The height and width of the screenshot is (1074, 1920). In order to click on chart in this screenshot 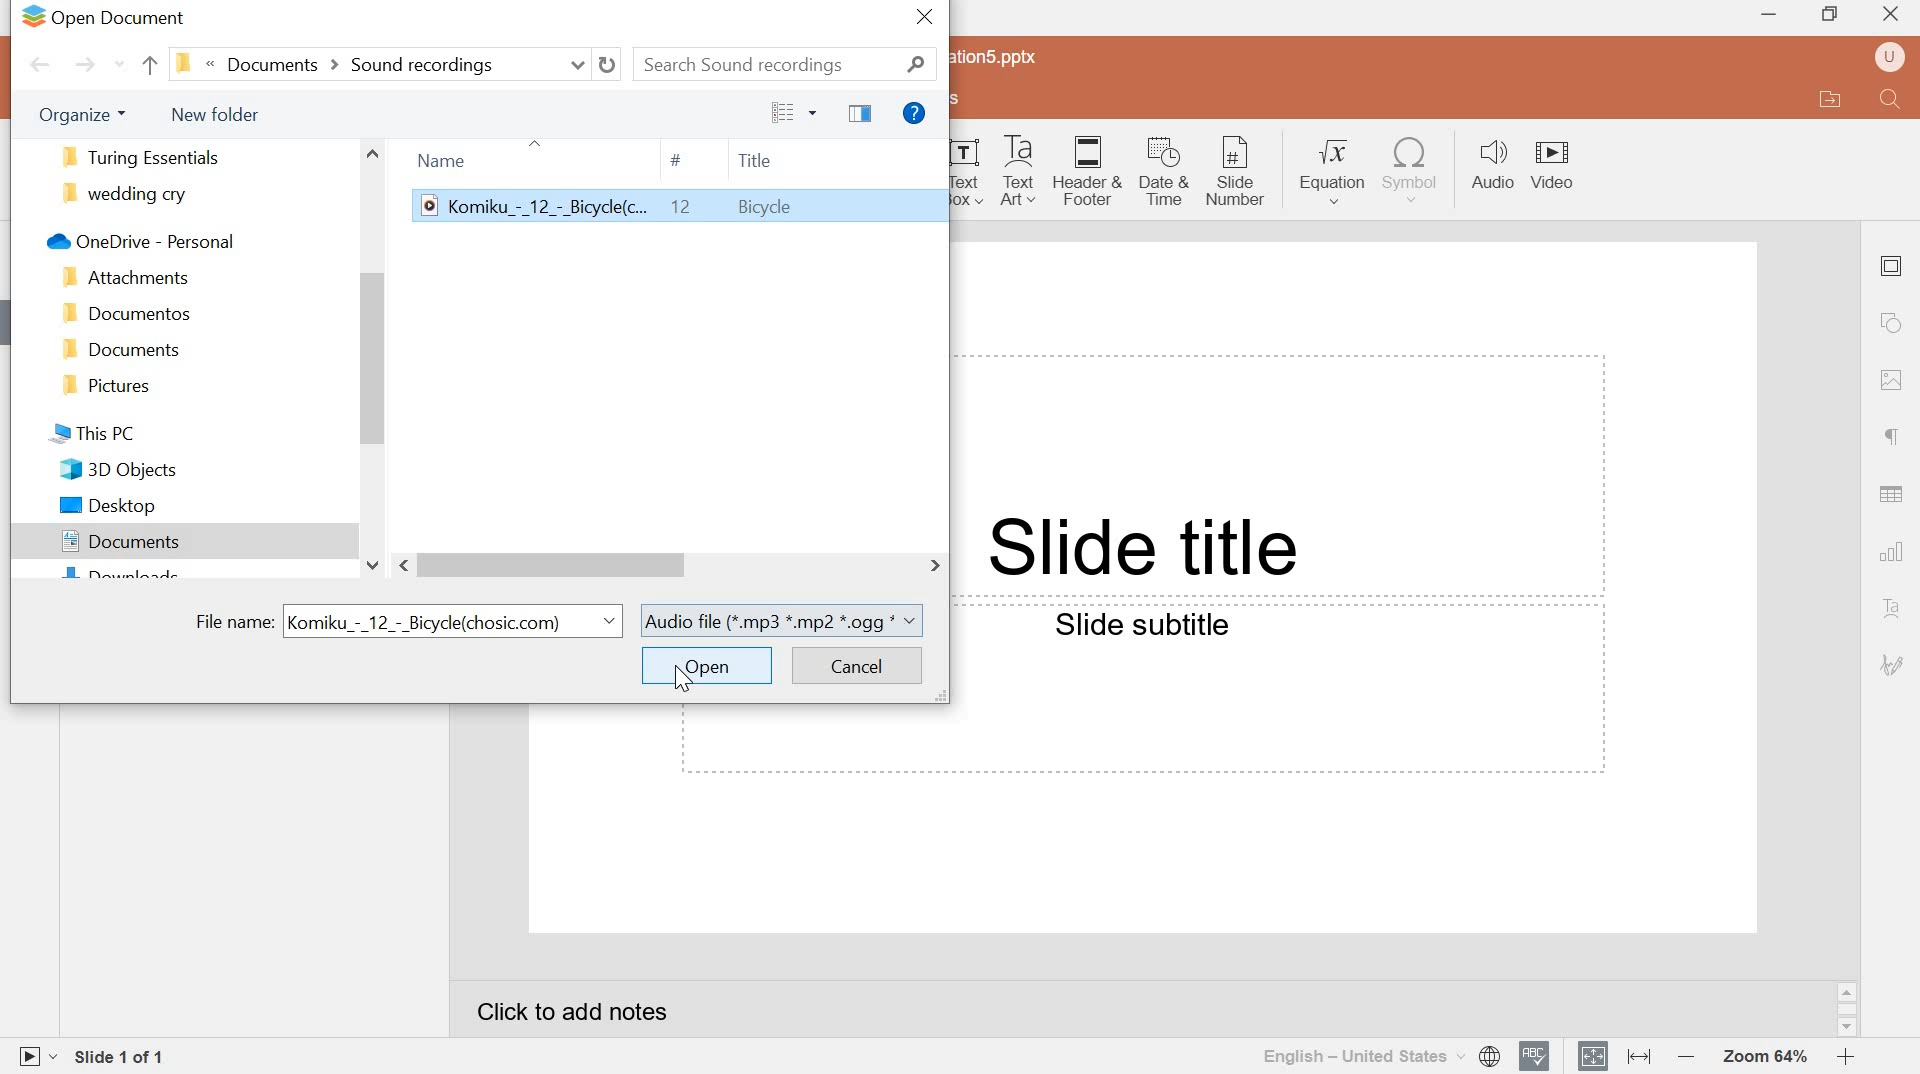, I will do `click(1894, 552)`.